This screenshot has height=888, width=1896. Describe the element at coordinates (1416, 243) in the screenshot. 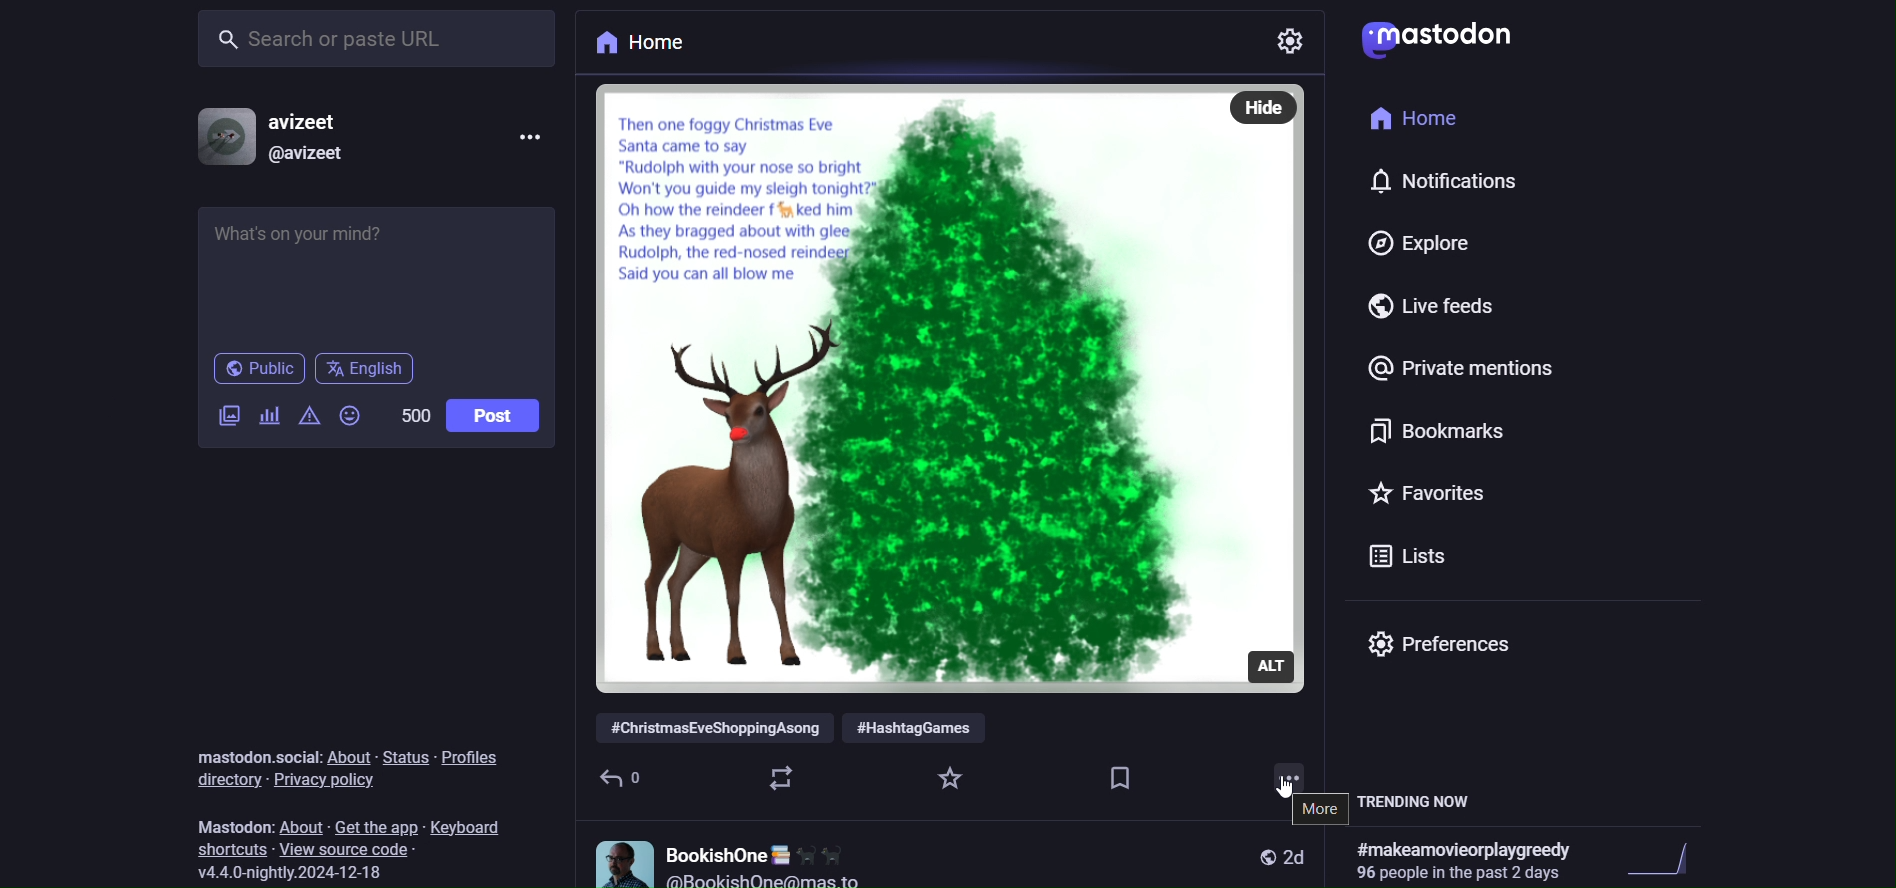

I see `explore` at that location.